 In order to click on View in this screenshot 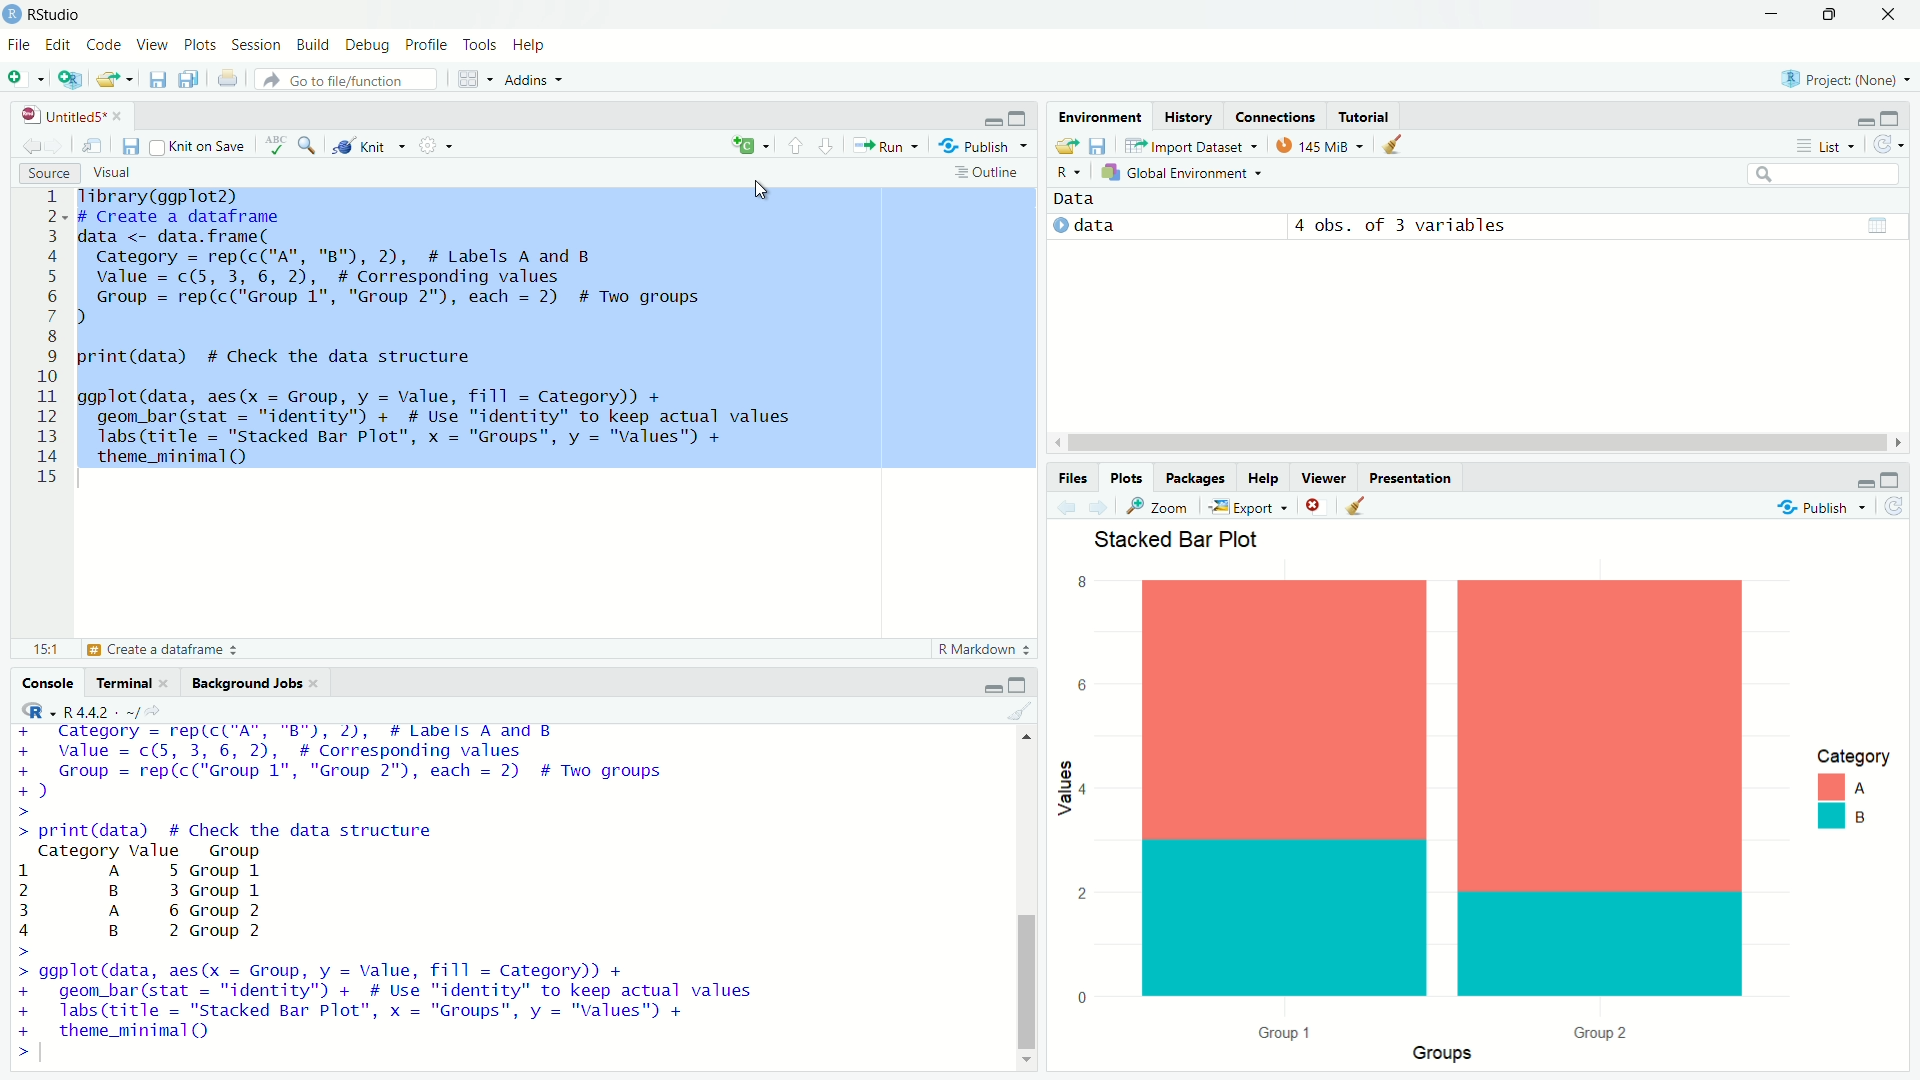, I will do `click(153, 45)`.